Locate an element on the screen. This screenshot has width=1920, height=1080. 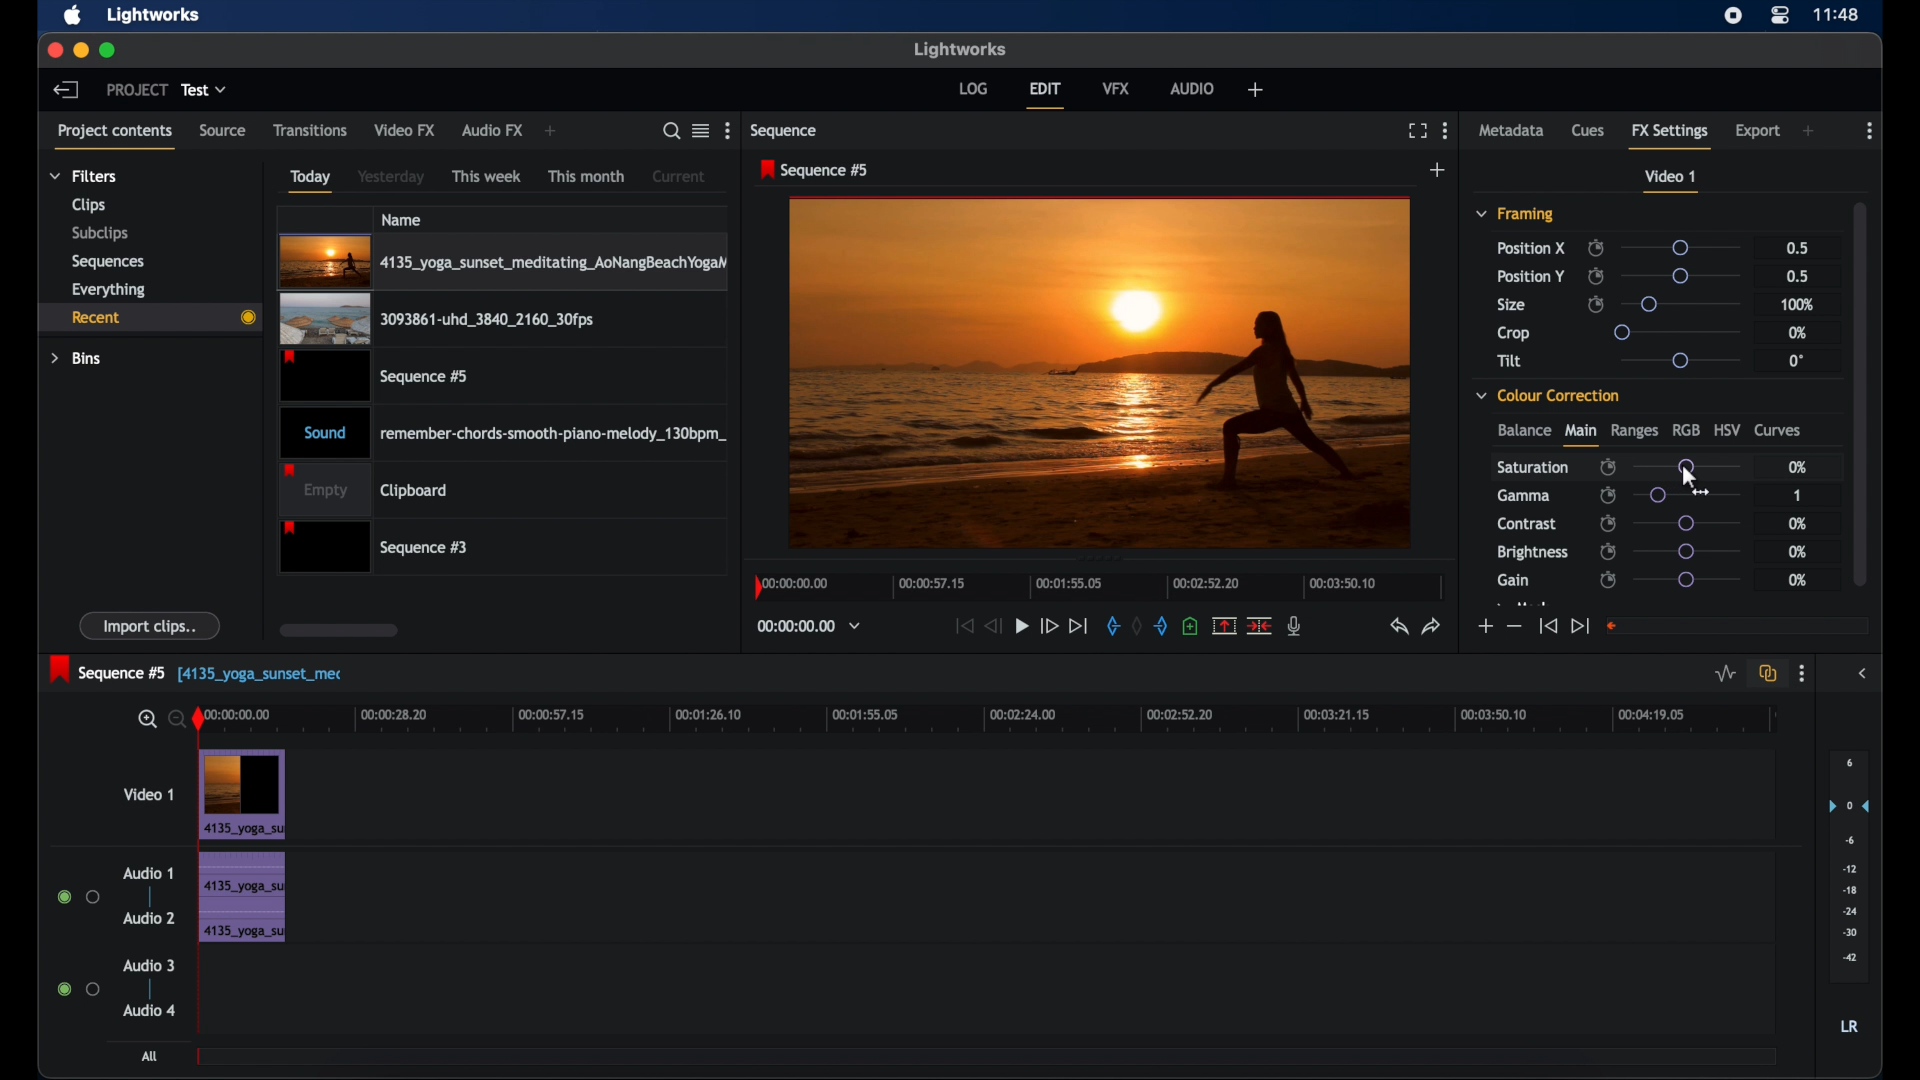
audio  is located at coordinates (240, 897).